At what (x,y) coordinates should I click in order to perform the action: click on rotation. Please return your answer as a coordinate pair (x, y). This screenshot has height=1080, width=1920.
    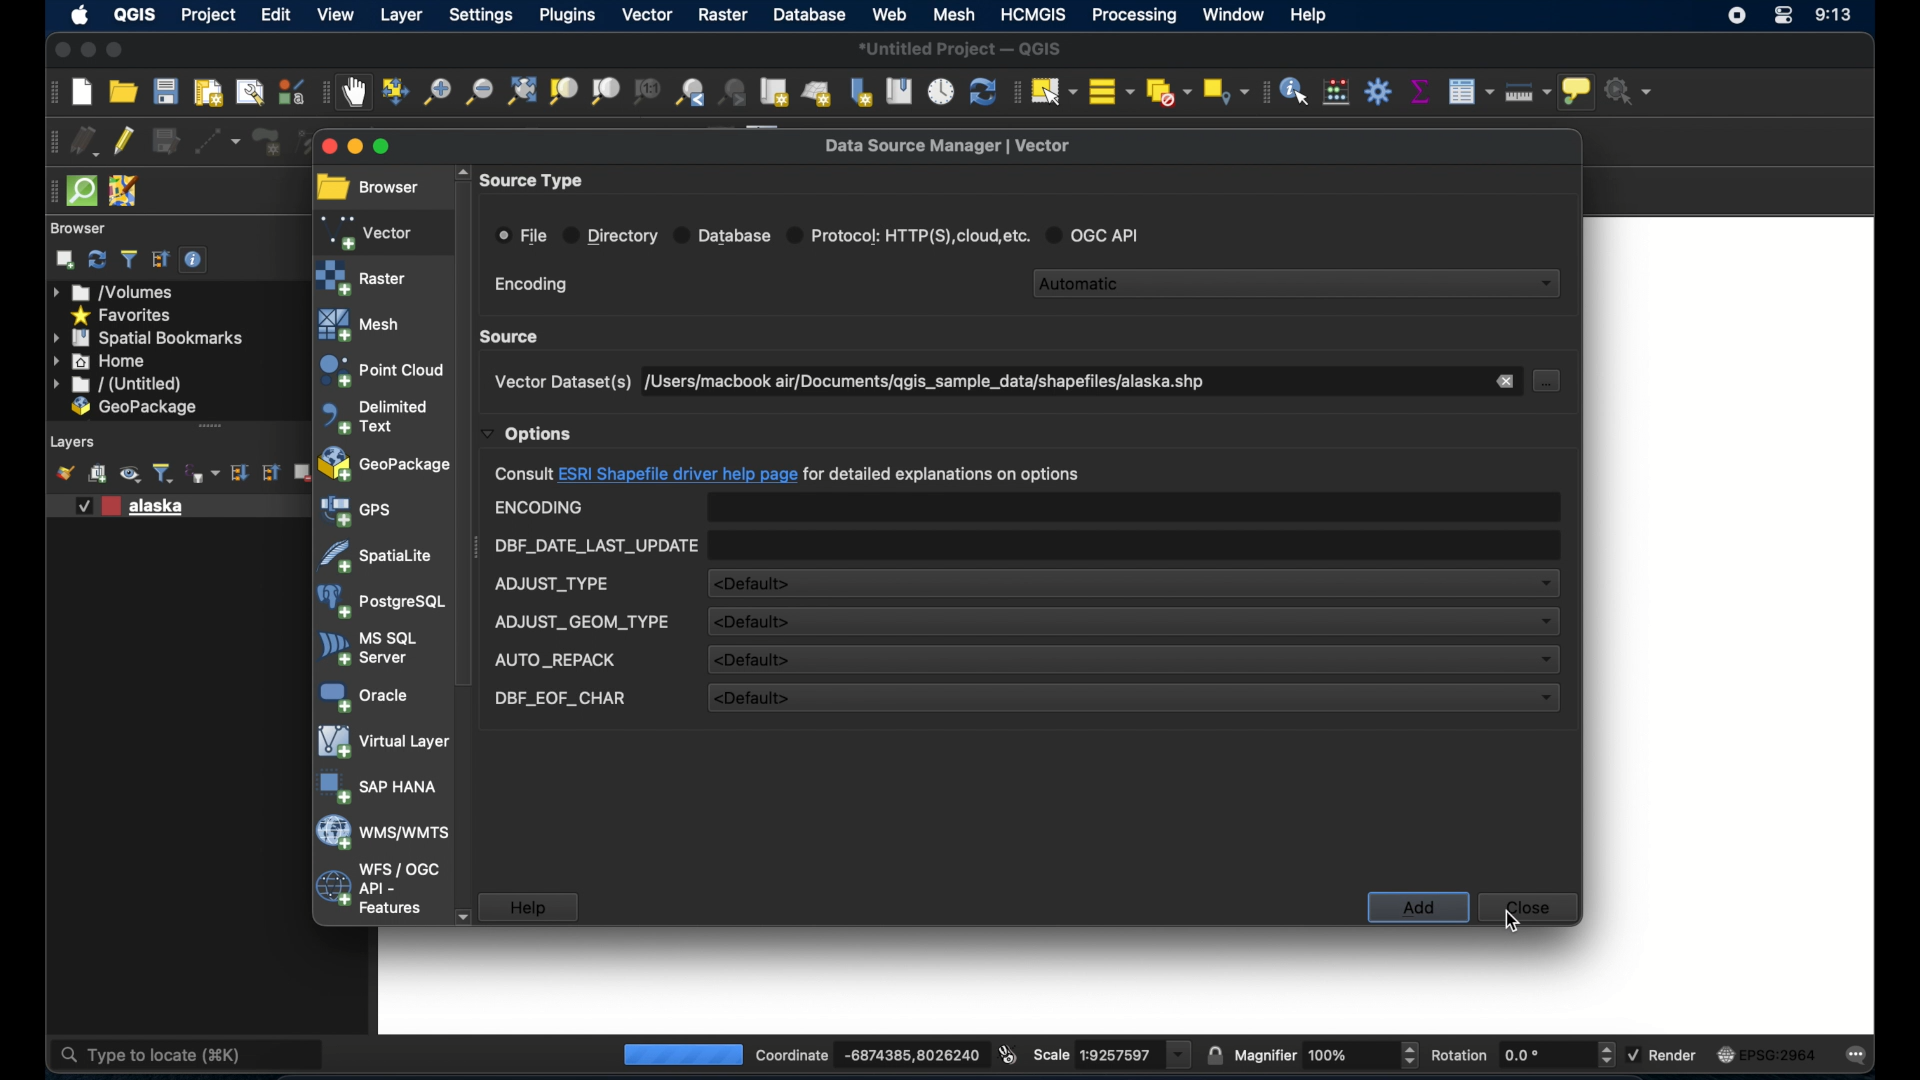
    Looking at the image, I should click on (1523, 1055).